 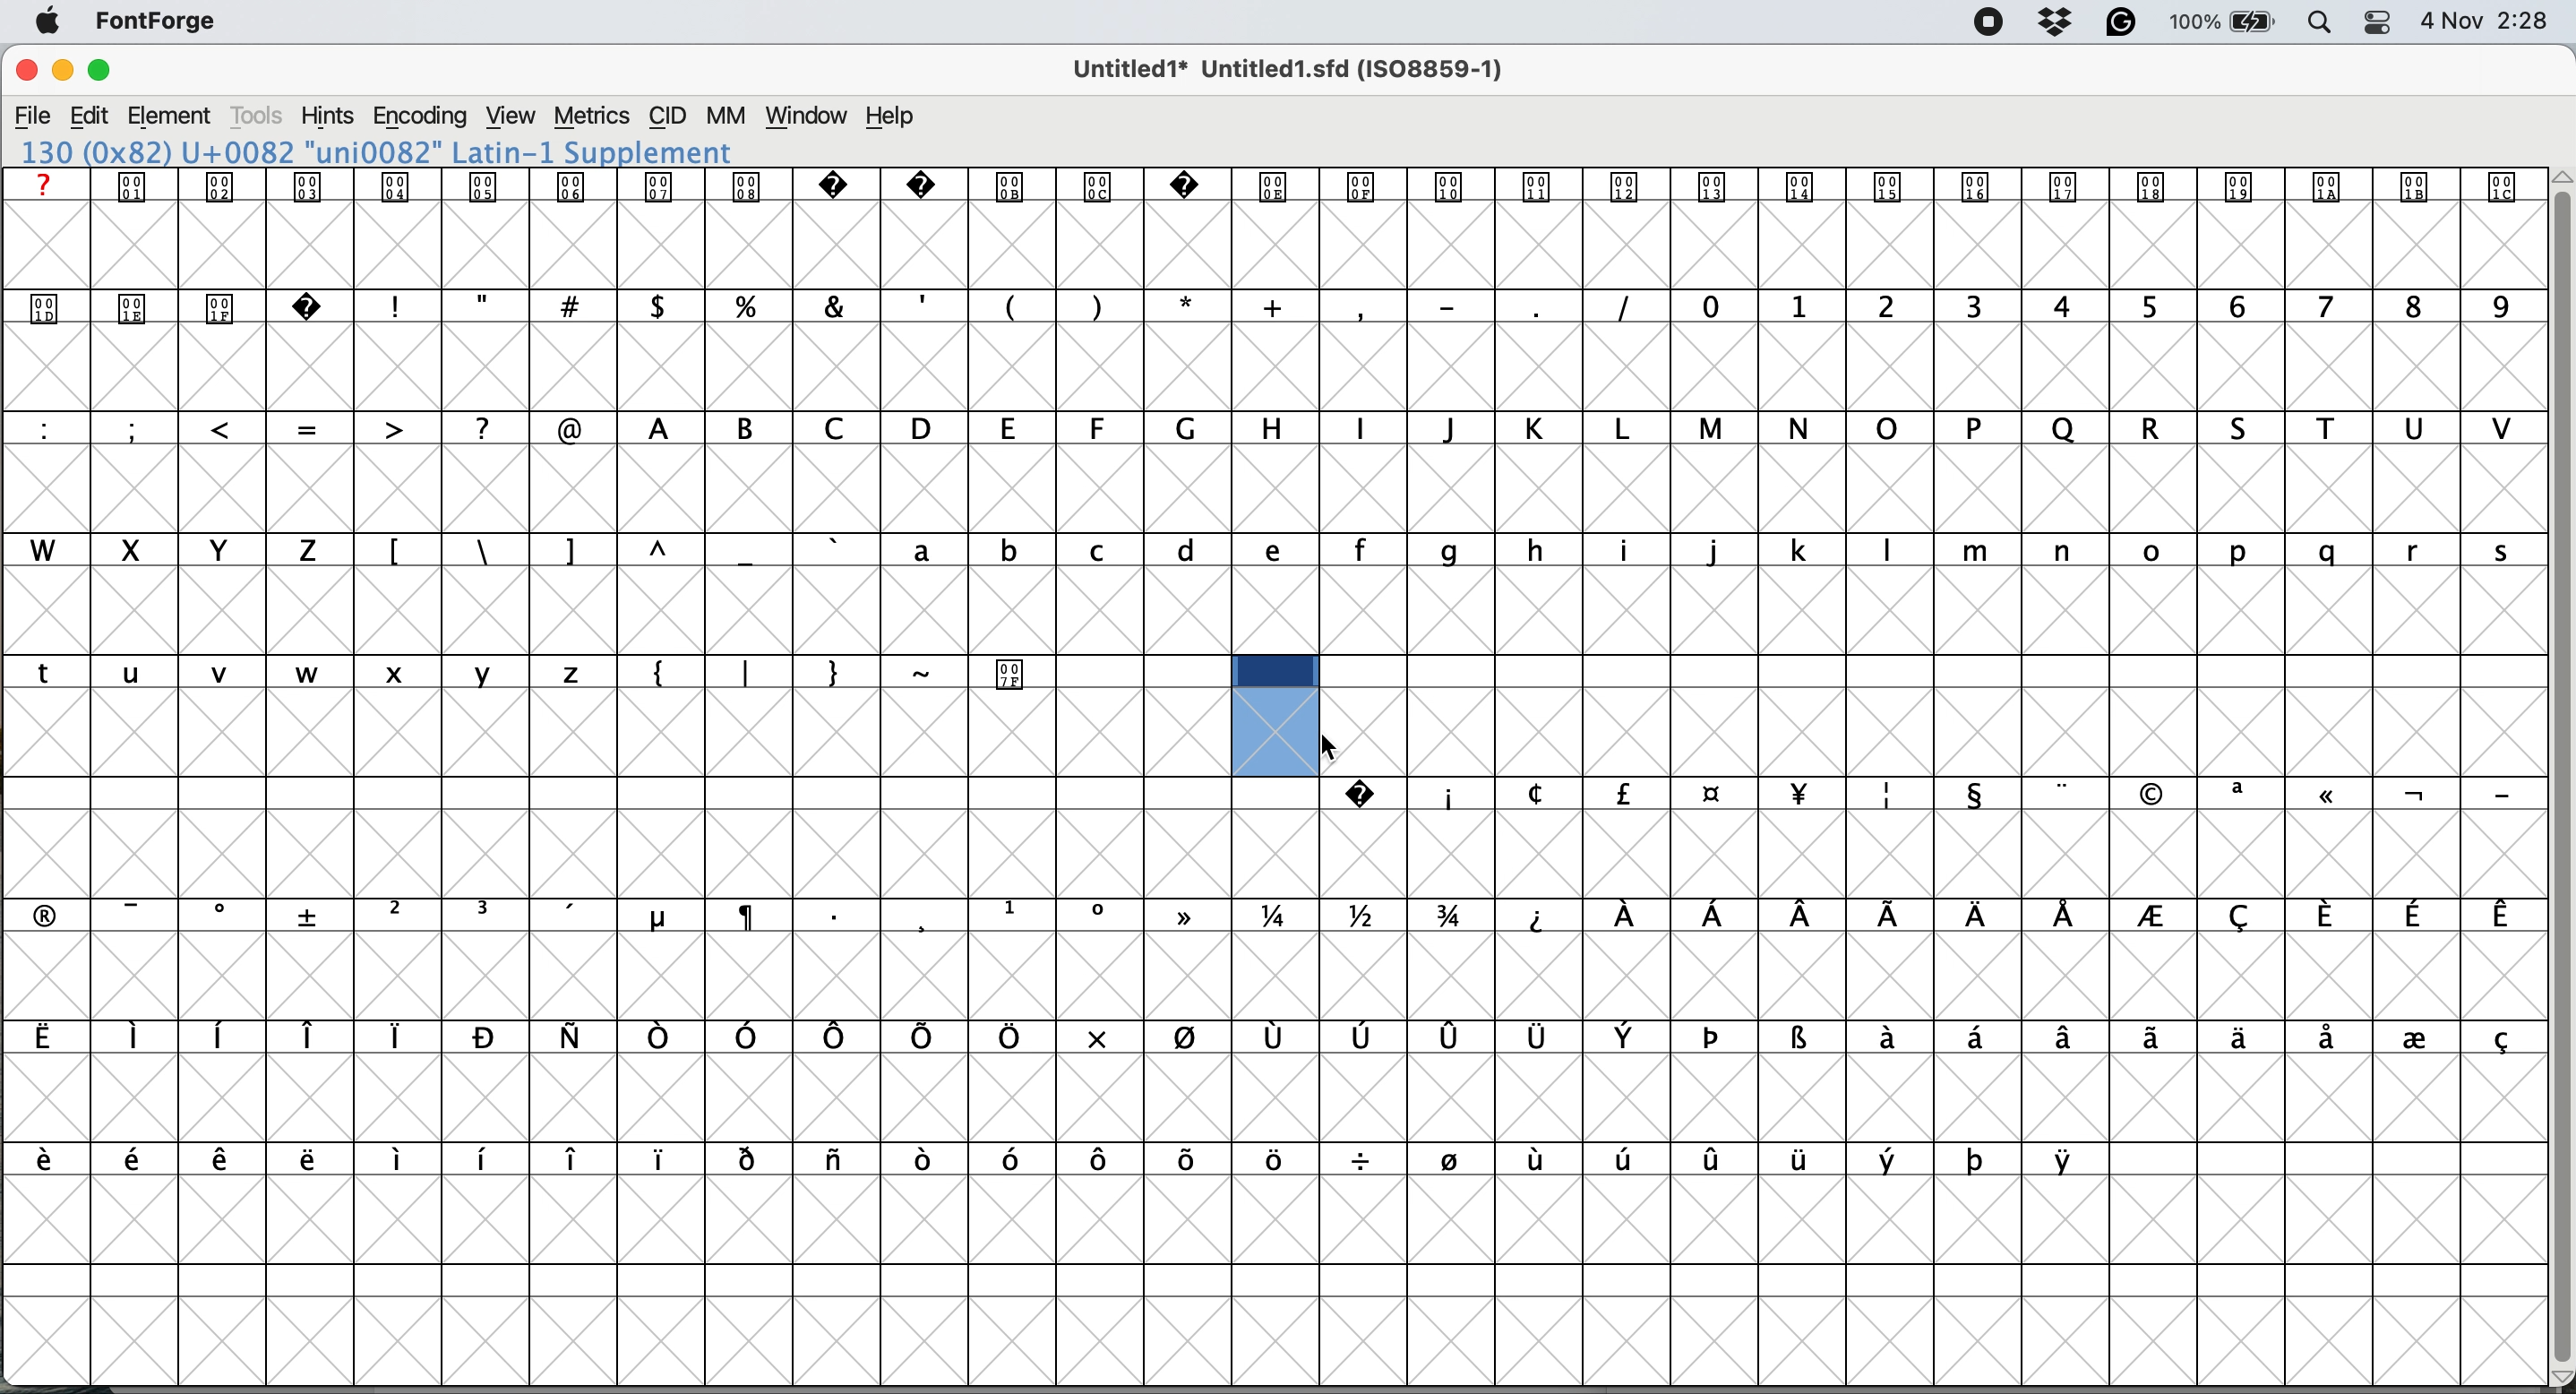 I want to click on symbol, so click(x=1012, y=672).